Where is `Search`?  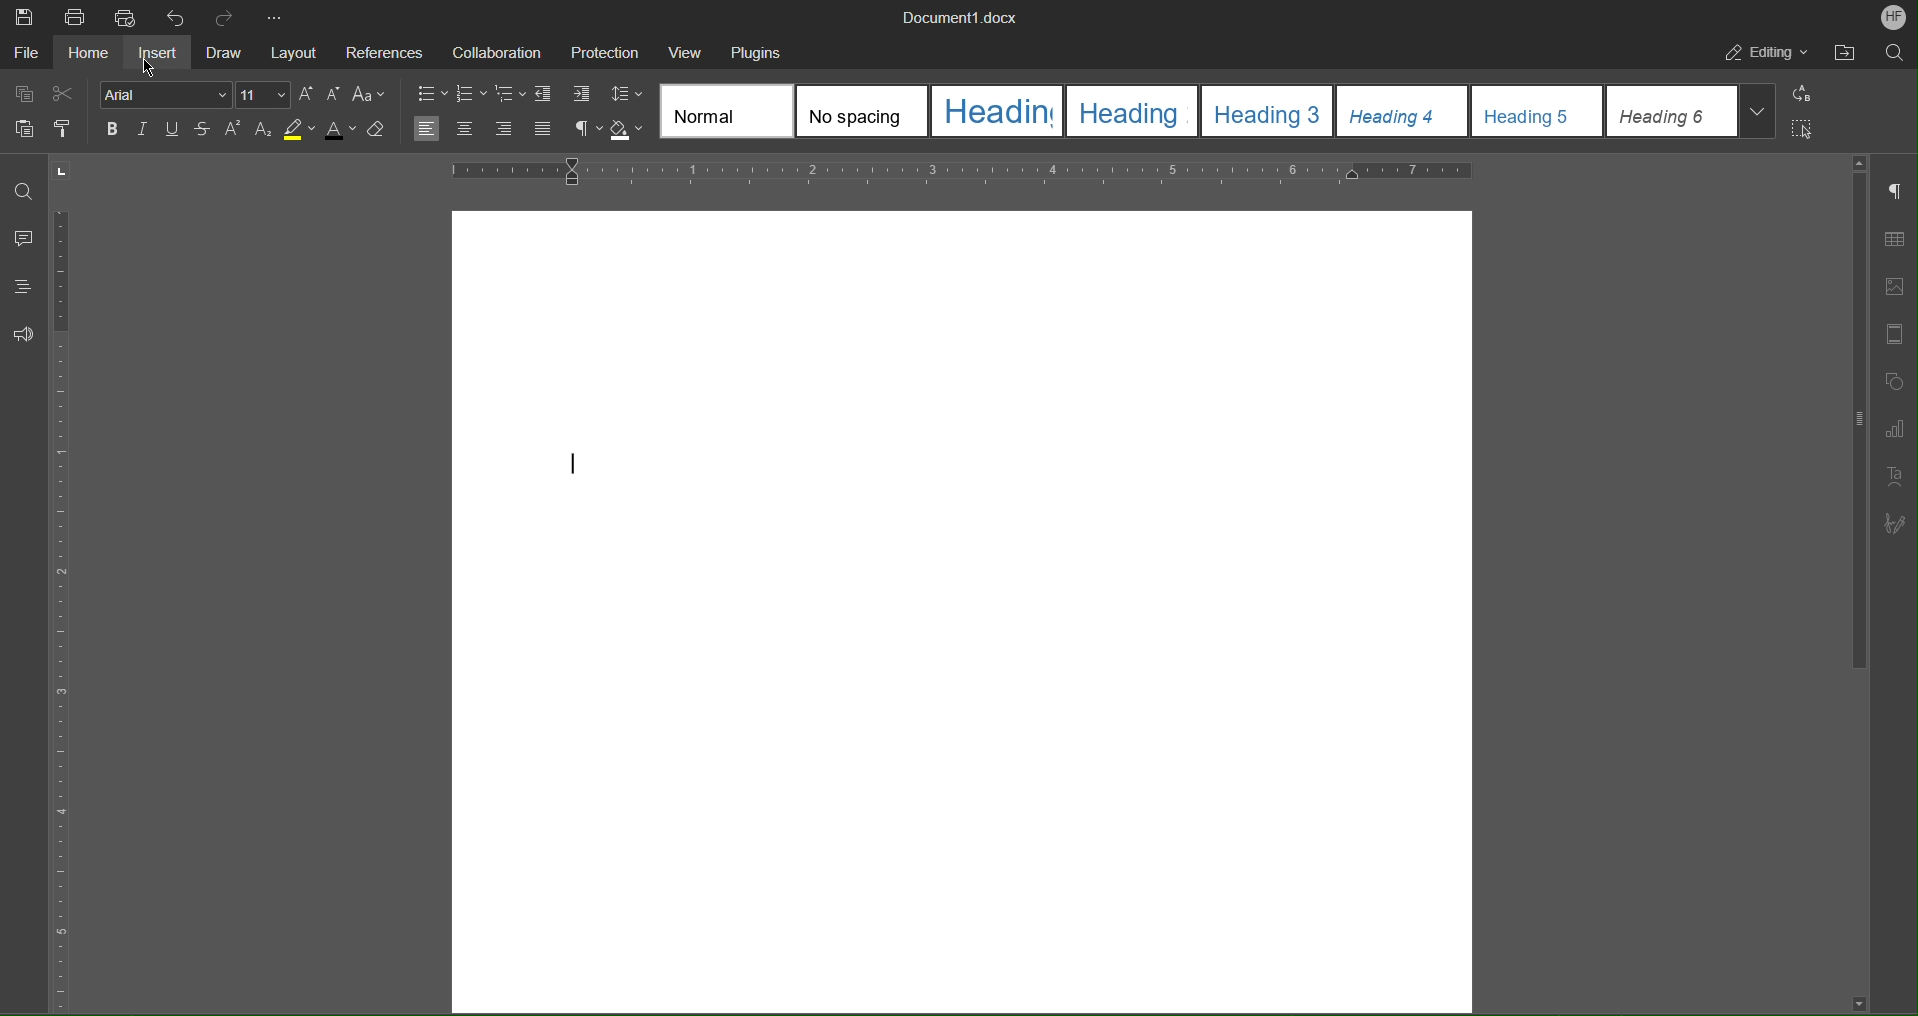
Search is located at coordinates (1899, 54).